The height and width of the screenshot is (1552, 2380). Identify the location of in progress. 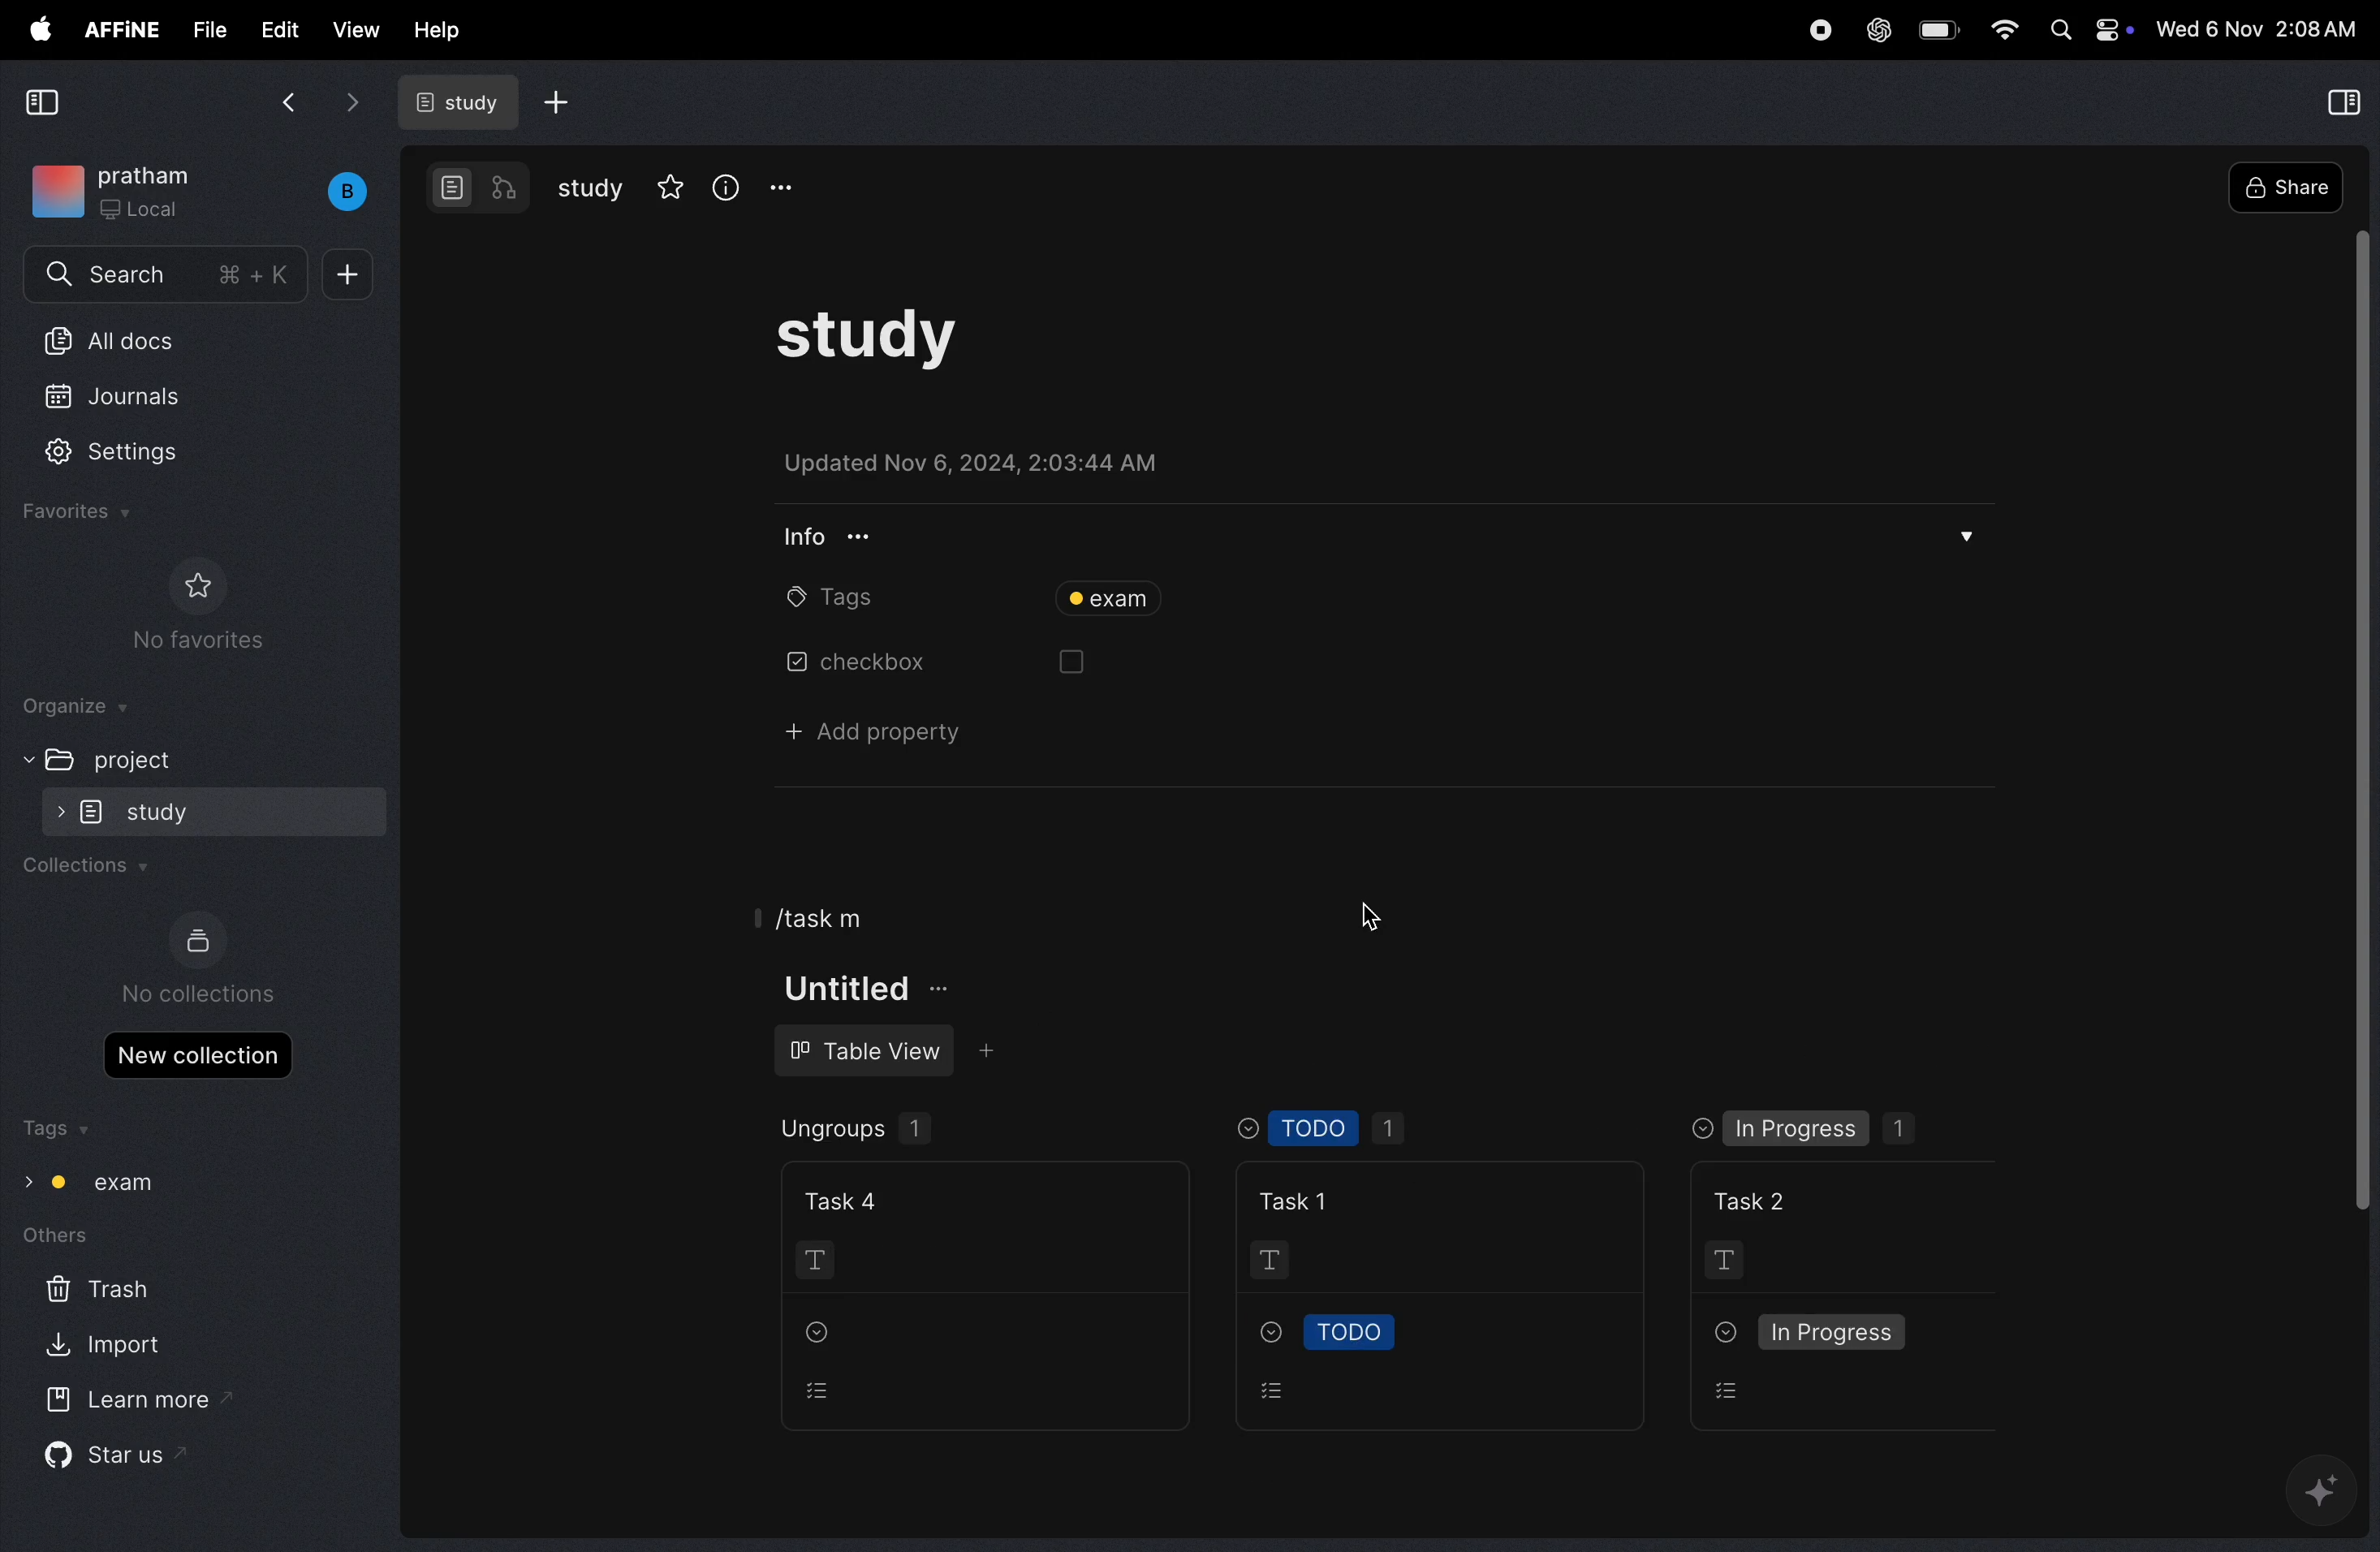
(1803, 1123).